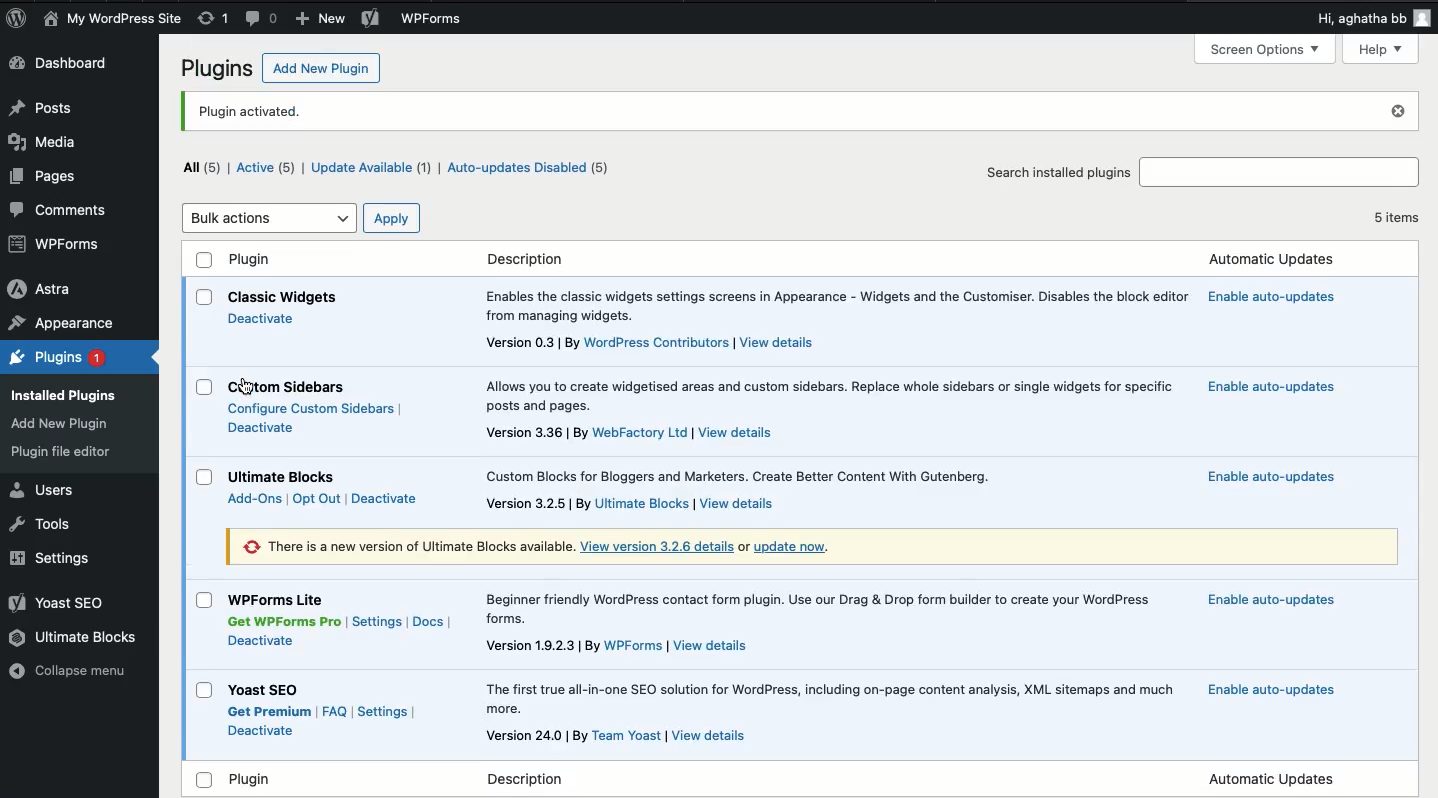  What do you see at coordinates (744, 547) in the screenshot?
I see `or` at bounding box center [744, 547].